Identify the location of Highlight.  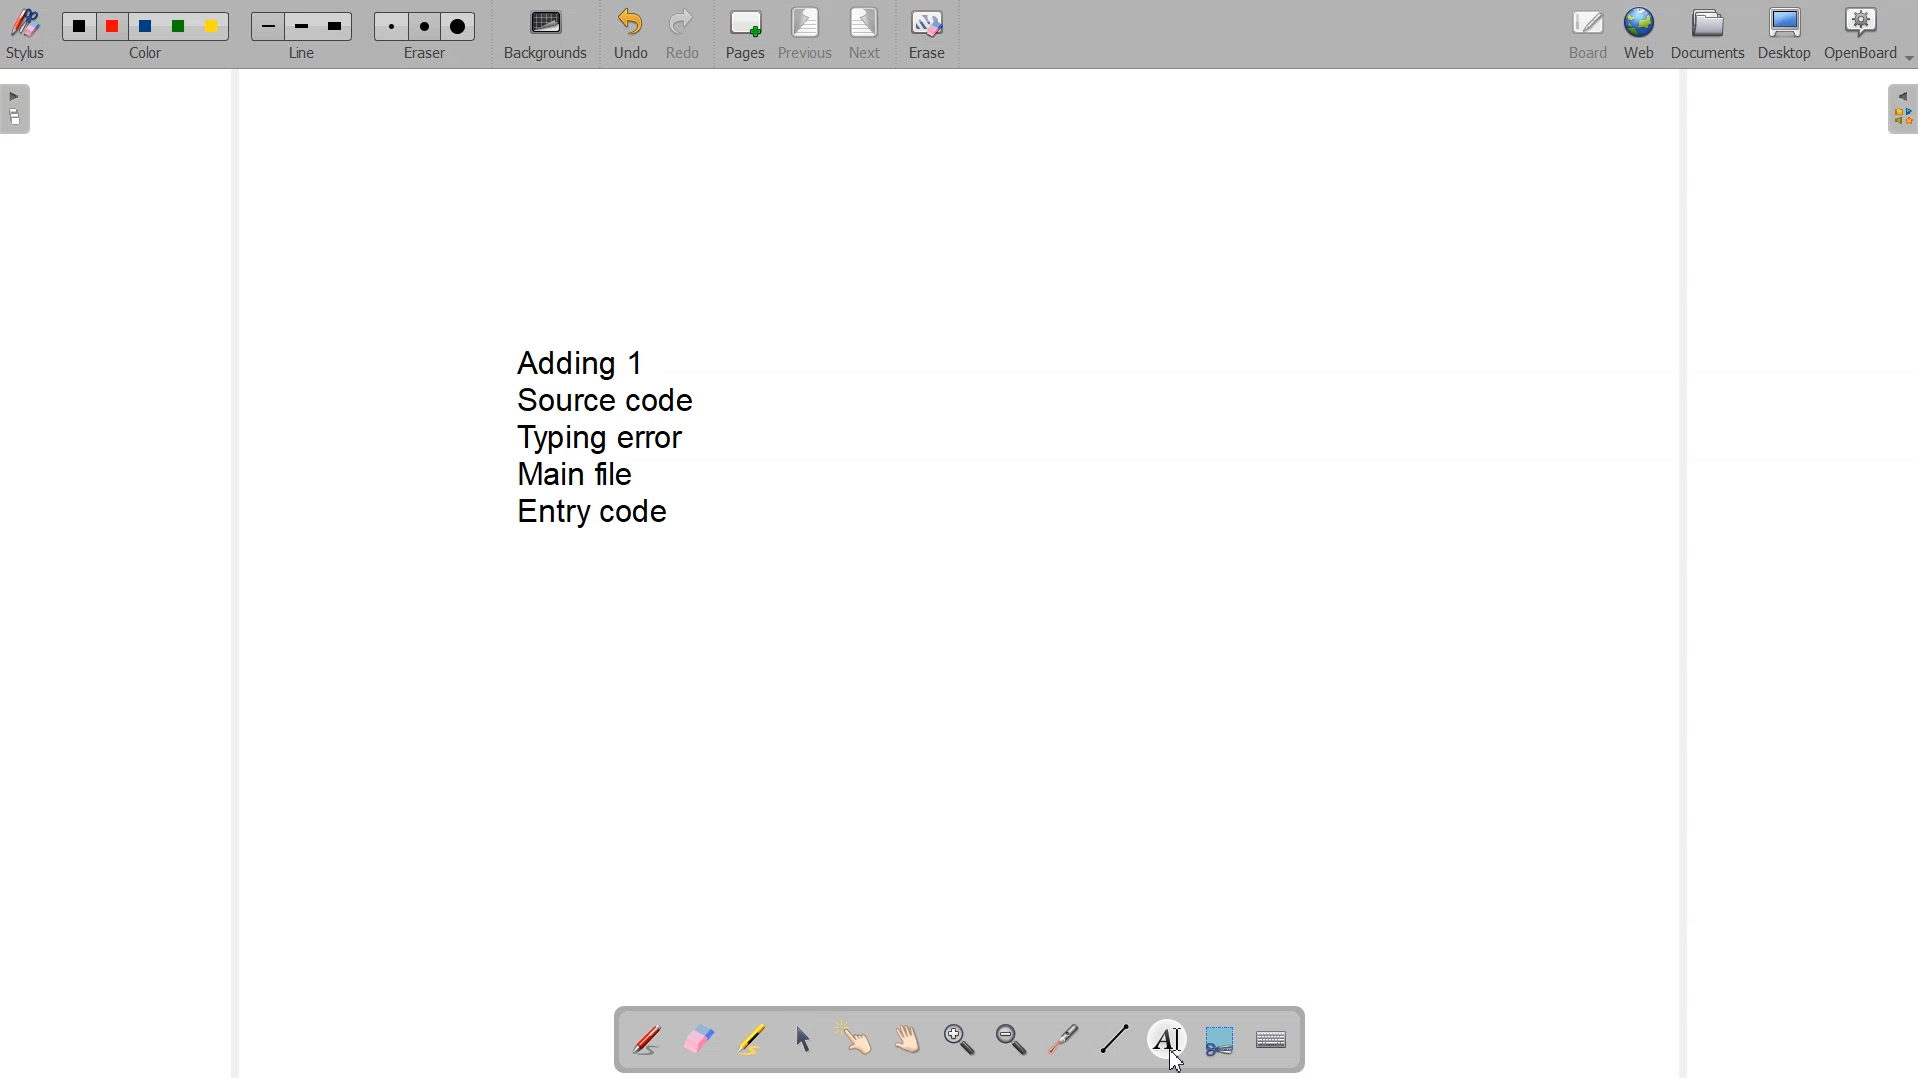
(753, 1038).